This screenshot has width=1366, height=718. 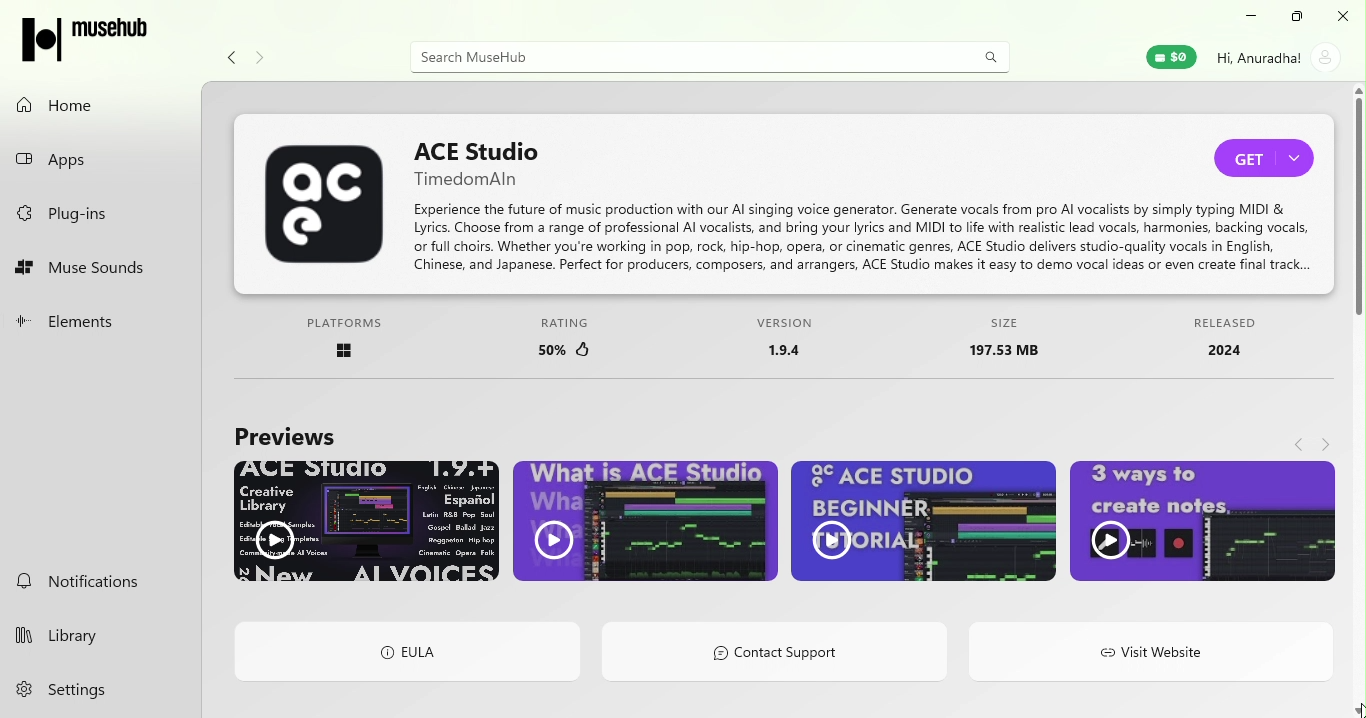 What do you see at coordinates (80, 636) in the screenshot?
I see `library` at bounding box center [80, 636].